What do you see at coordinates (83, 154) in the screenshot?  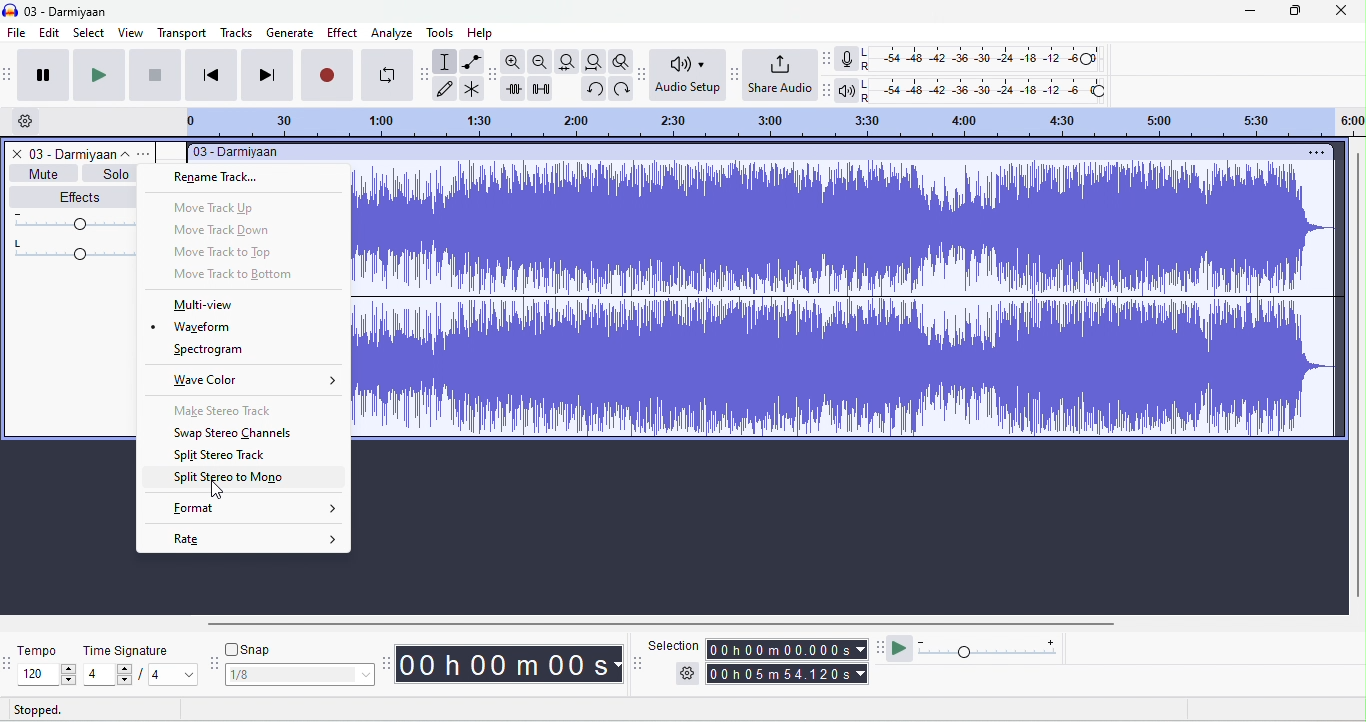 I see `track title` at bounding box center [83, 154].